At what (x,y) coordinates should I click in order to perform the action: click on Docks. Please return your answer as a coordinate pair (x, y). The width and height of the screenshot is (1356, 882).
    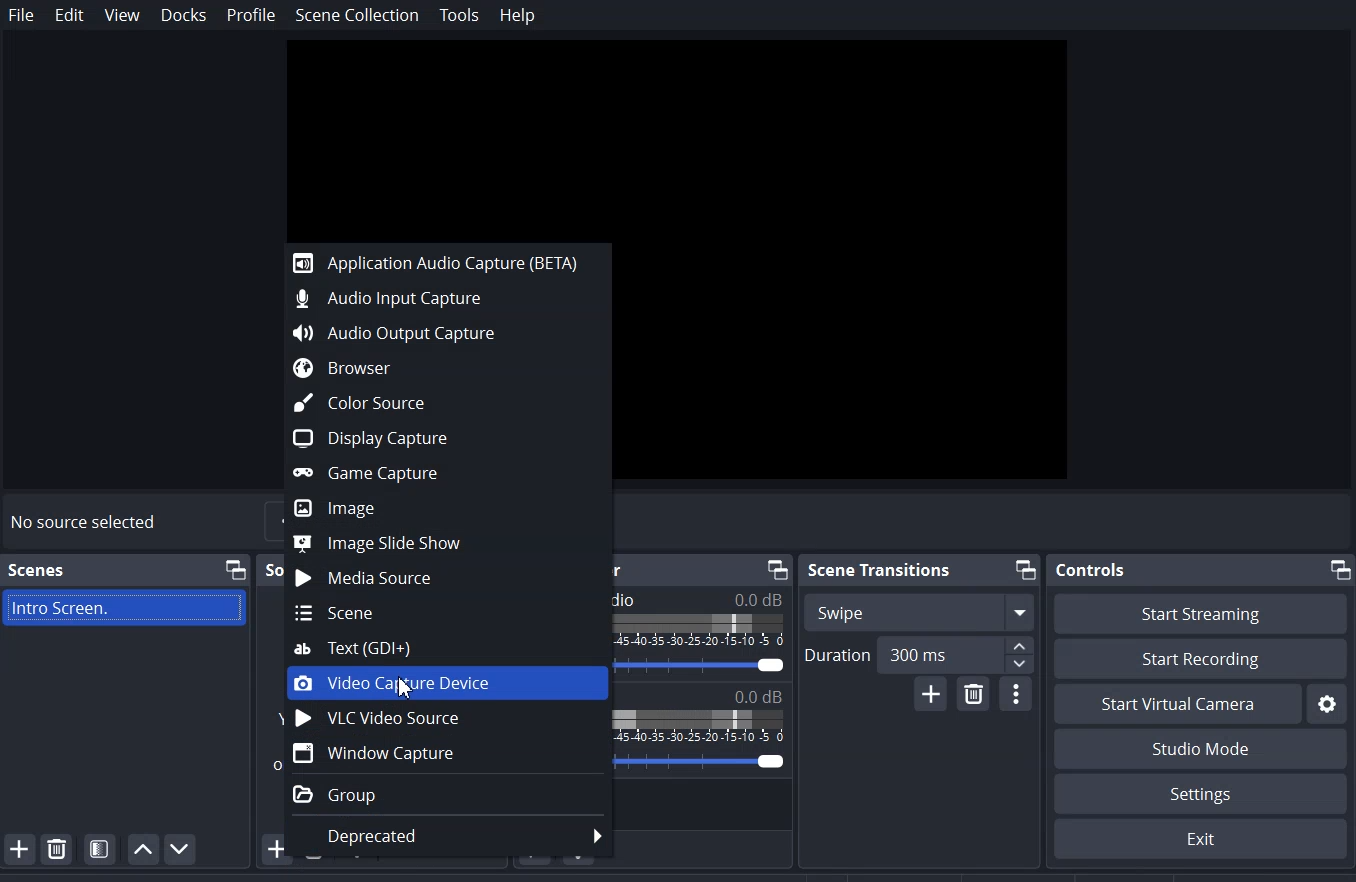
    Looking at the image, I should click on (184, 14).